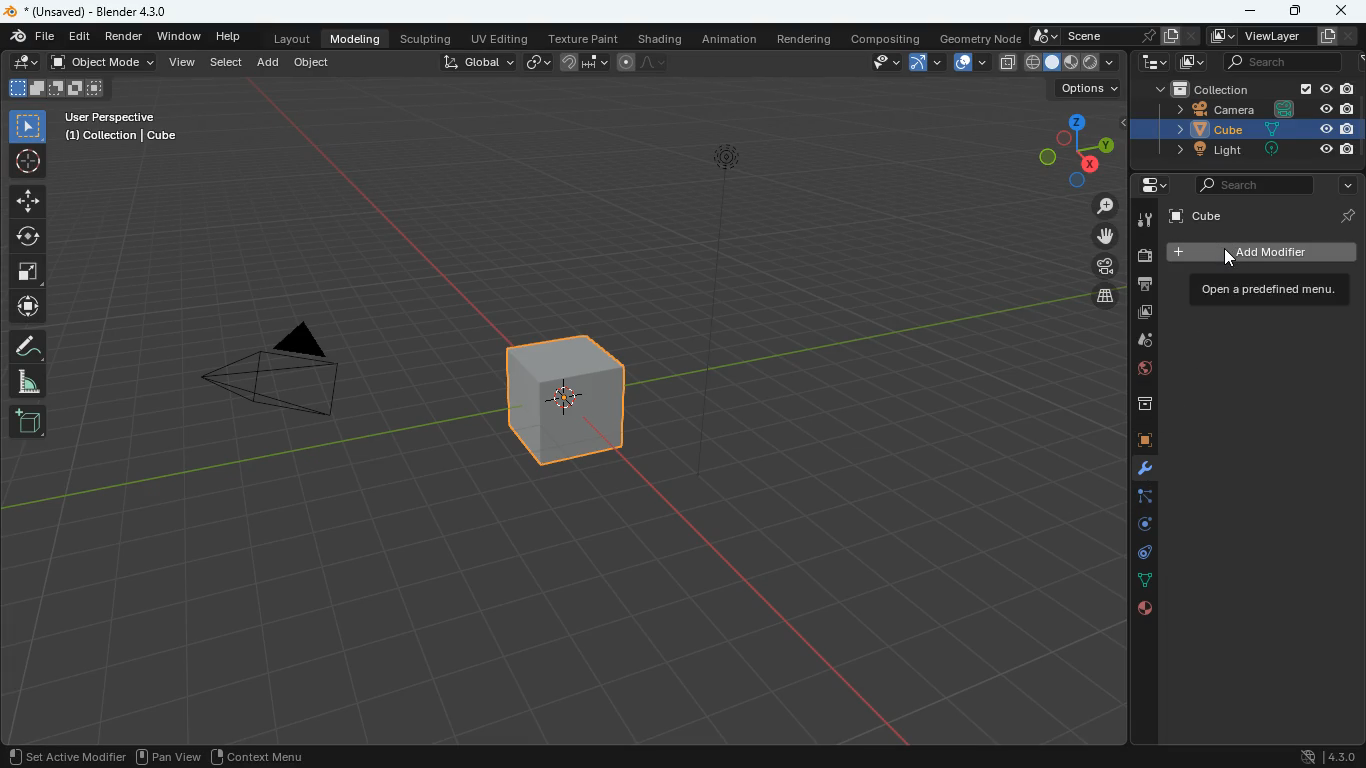 The width and height of the screenshot is (1366, 768). Describe the element at coordinates (26, 307) in the screenshot. I see `move` at that location.